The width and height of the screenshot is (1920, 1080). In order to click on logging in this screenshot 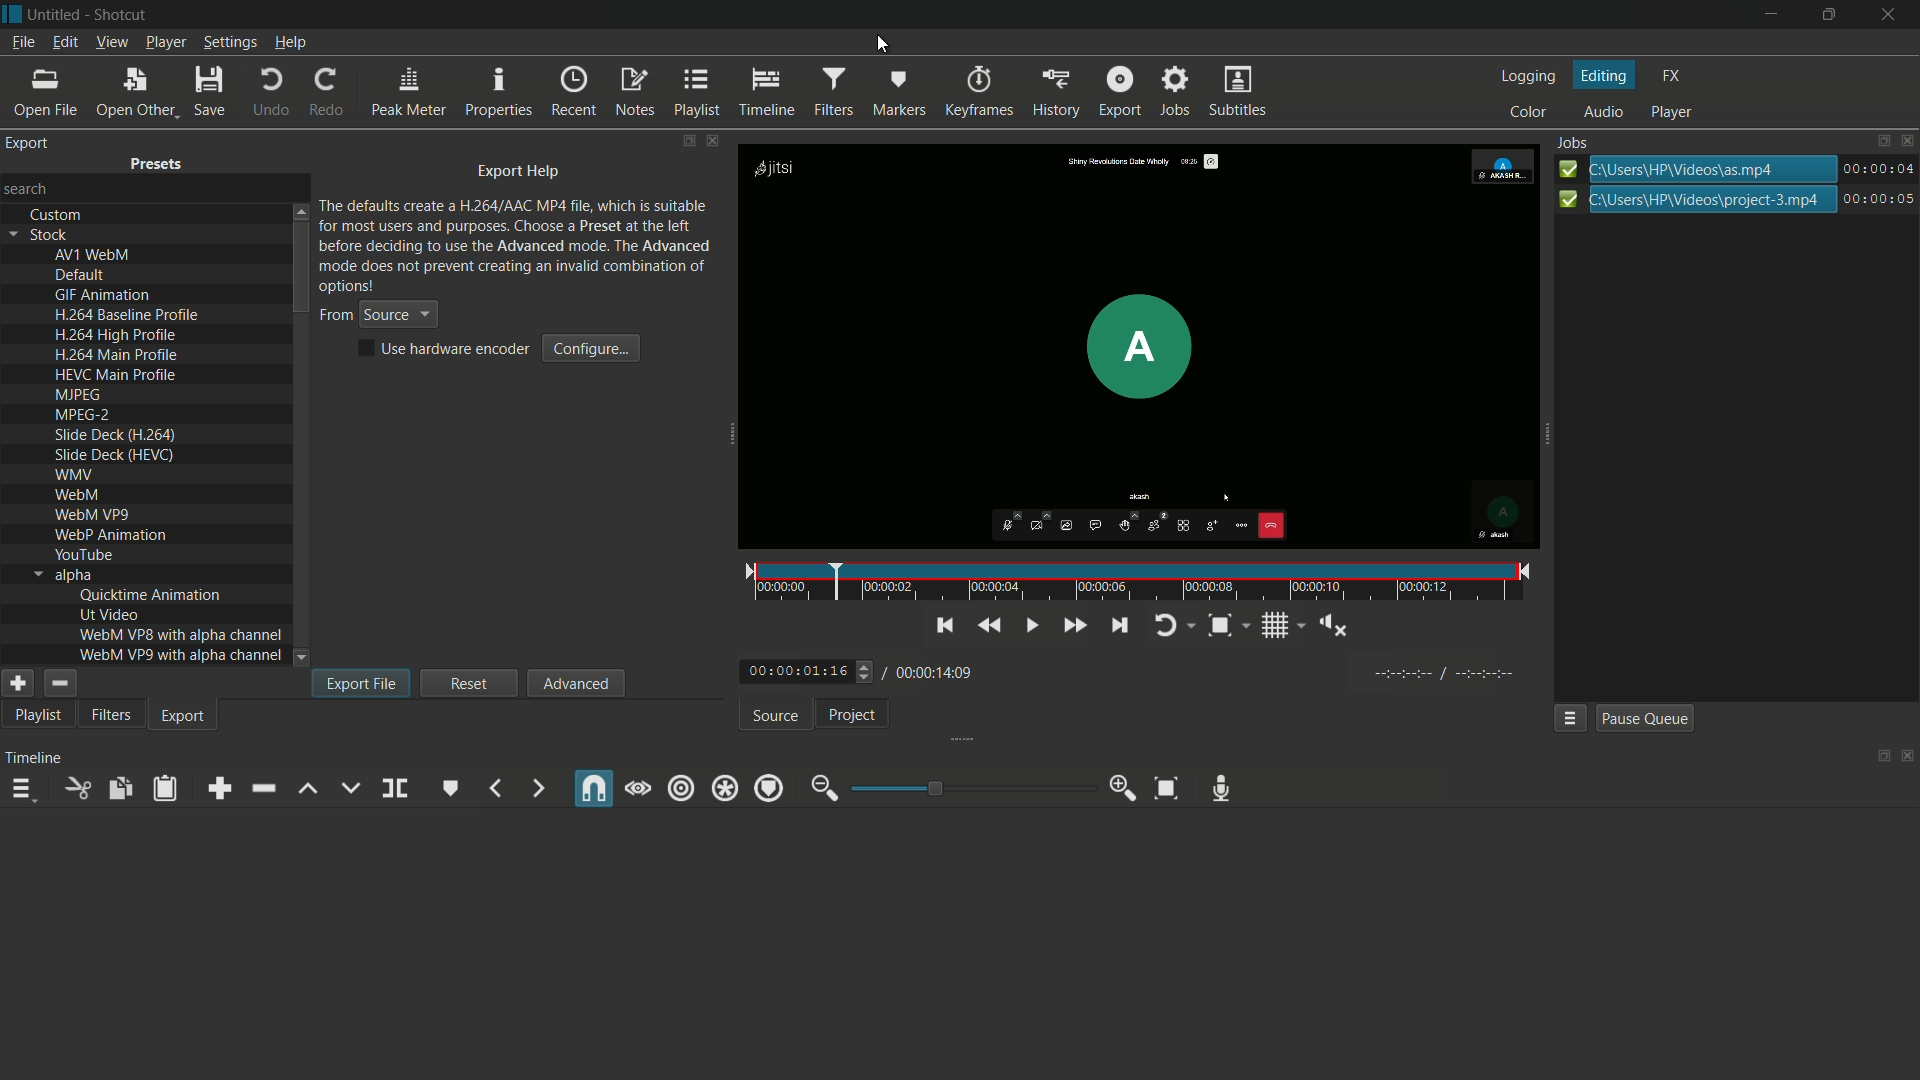, I will do `click(1528, 77)`.